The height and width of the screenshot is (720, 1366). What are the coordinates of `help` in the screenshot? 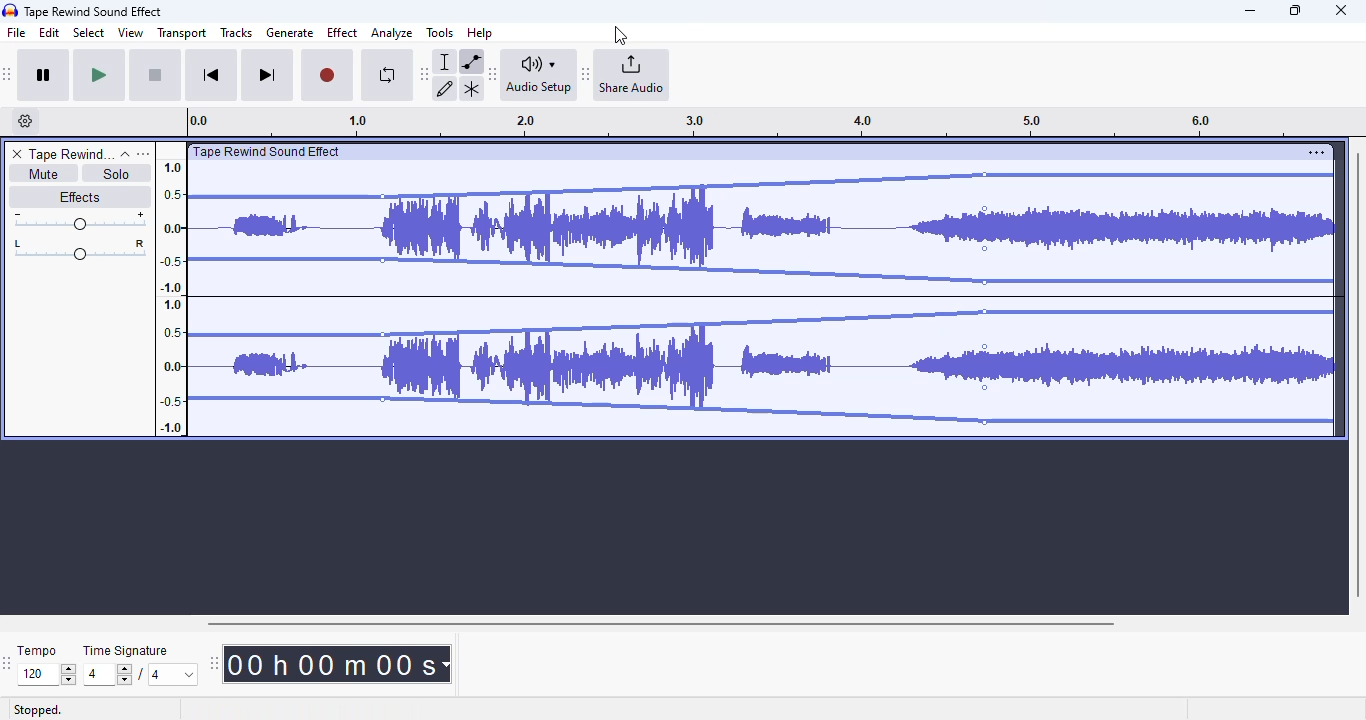 It's located at (480, 32).